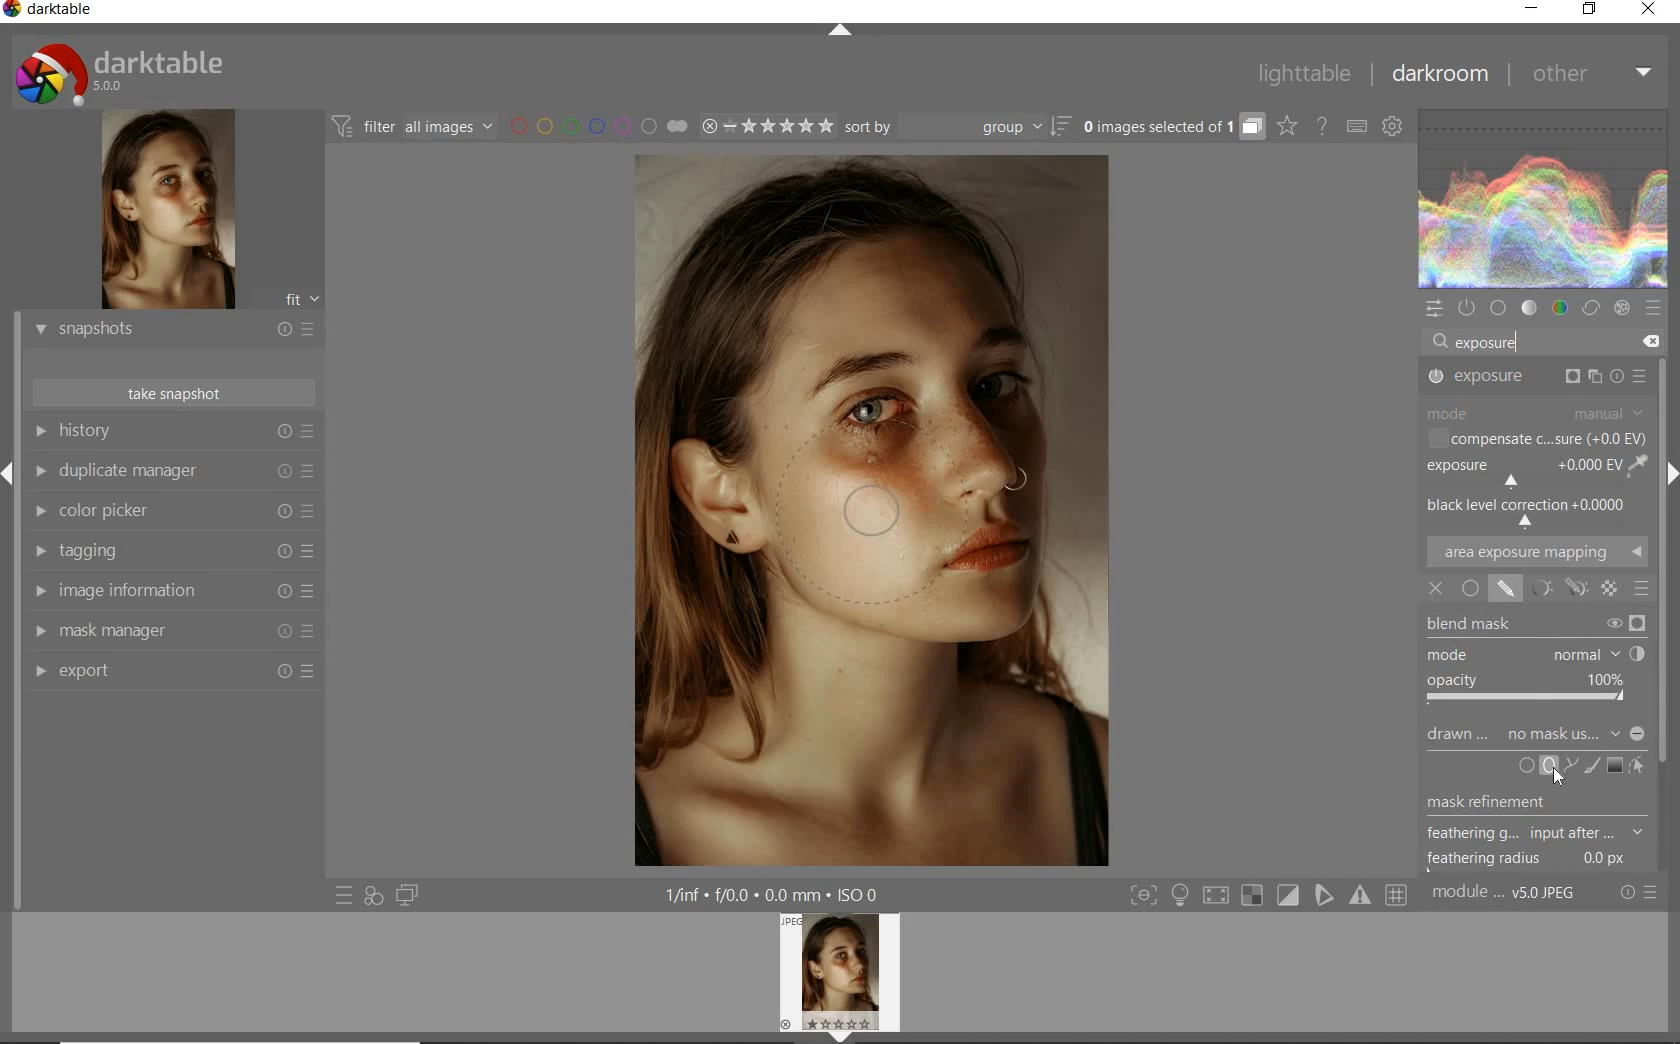 Image resolution: width=1680 pixels, height=1044 pixels. Describe the element at coordinates (1535, 438) in the screenshot. I see `COMPENSATE C...SURE` at that location.